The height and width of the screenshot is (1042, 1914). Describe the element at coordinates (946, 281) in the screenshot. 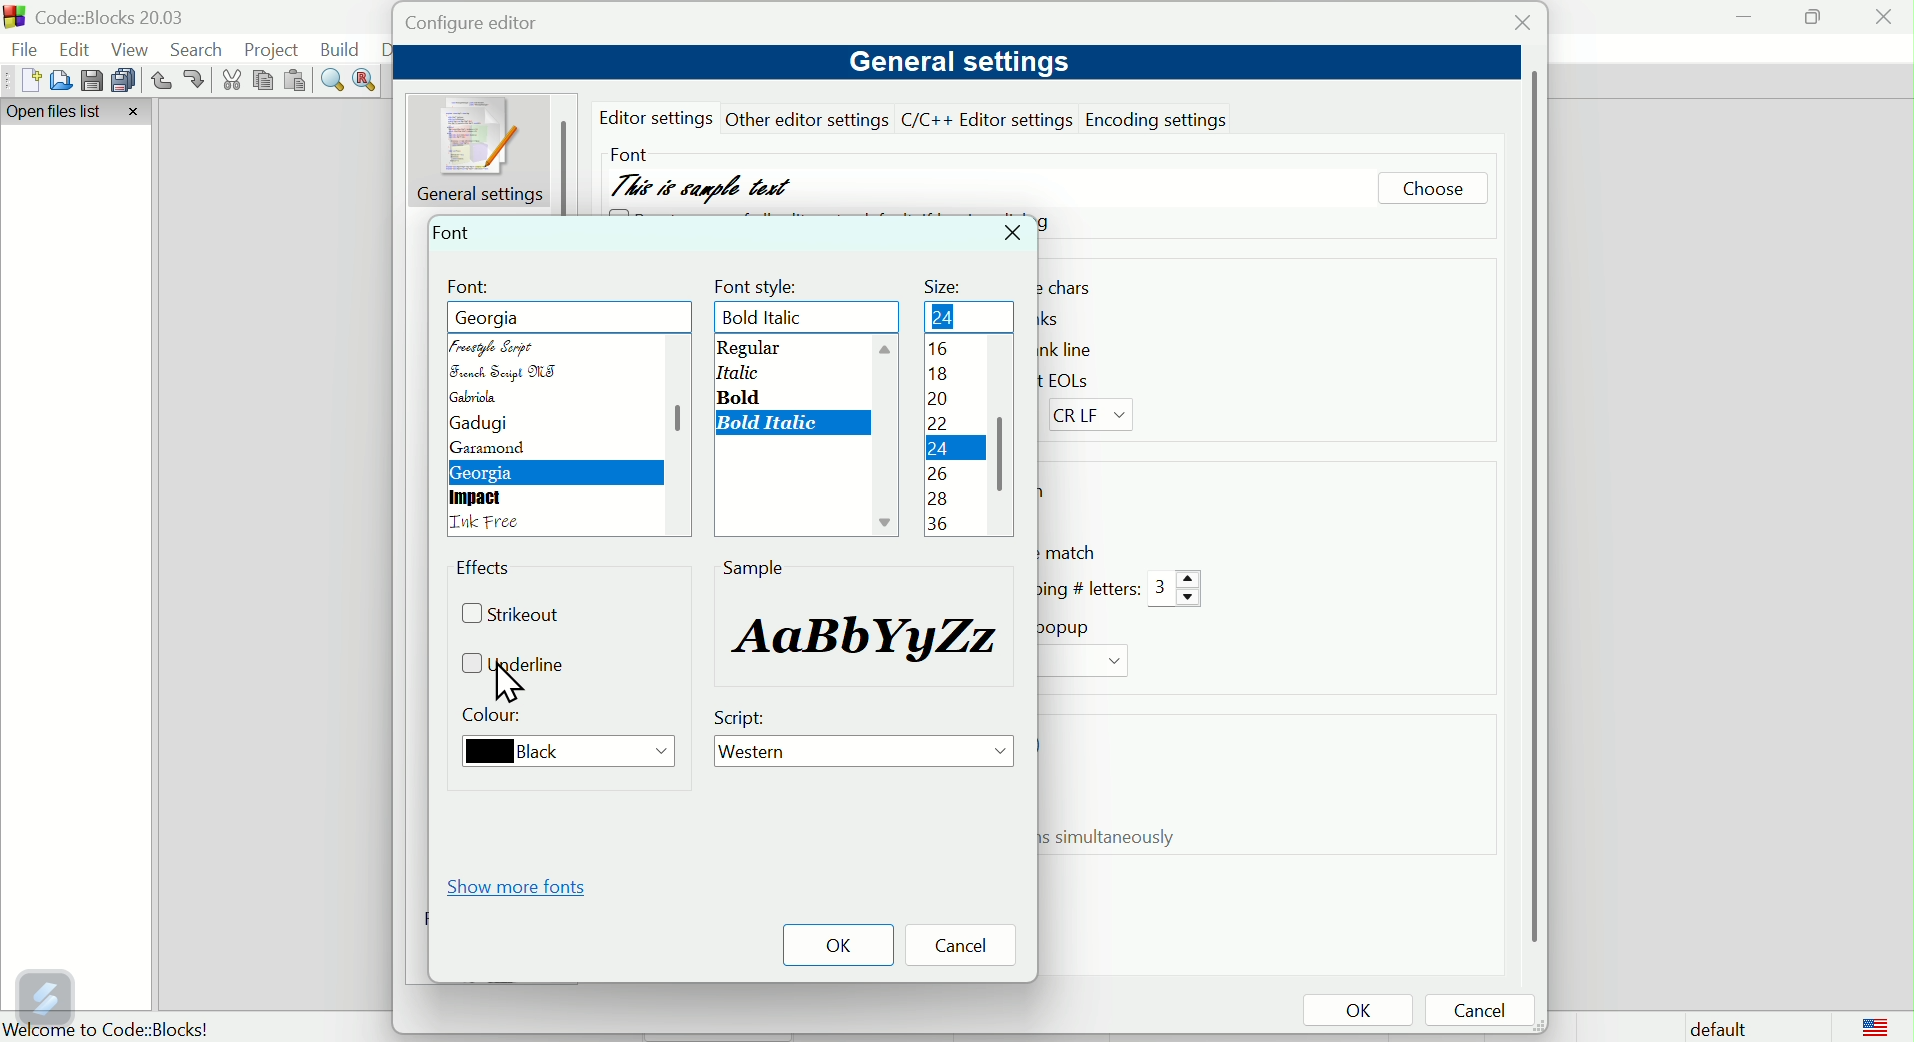

I see `Size` at that location.